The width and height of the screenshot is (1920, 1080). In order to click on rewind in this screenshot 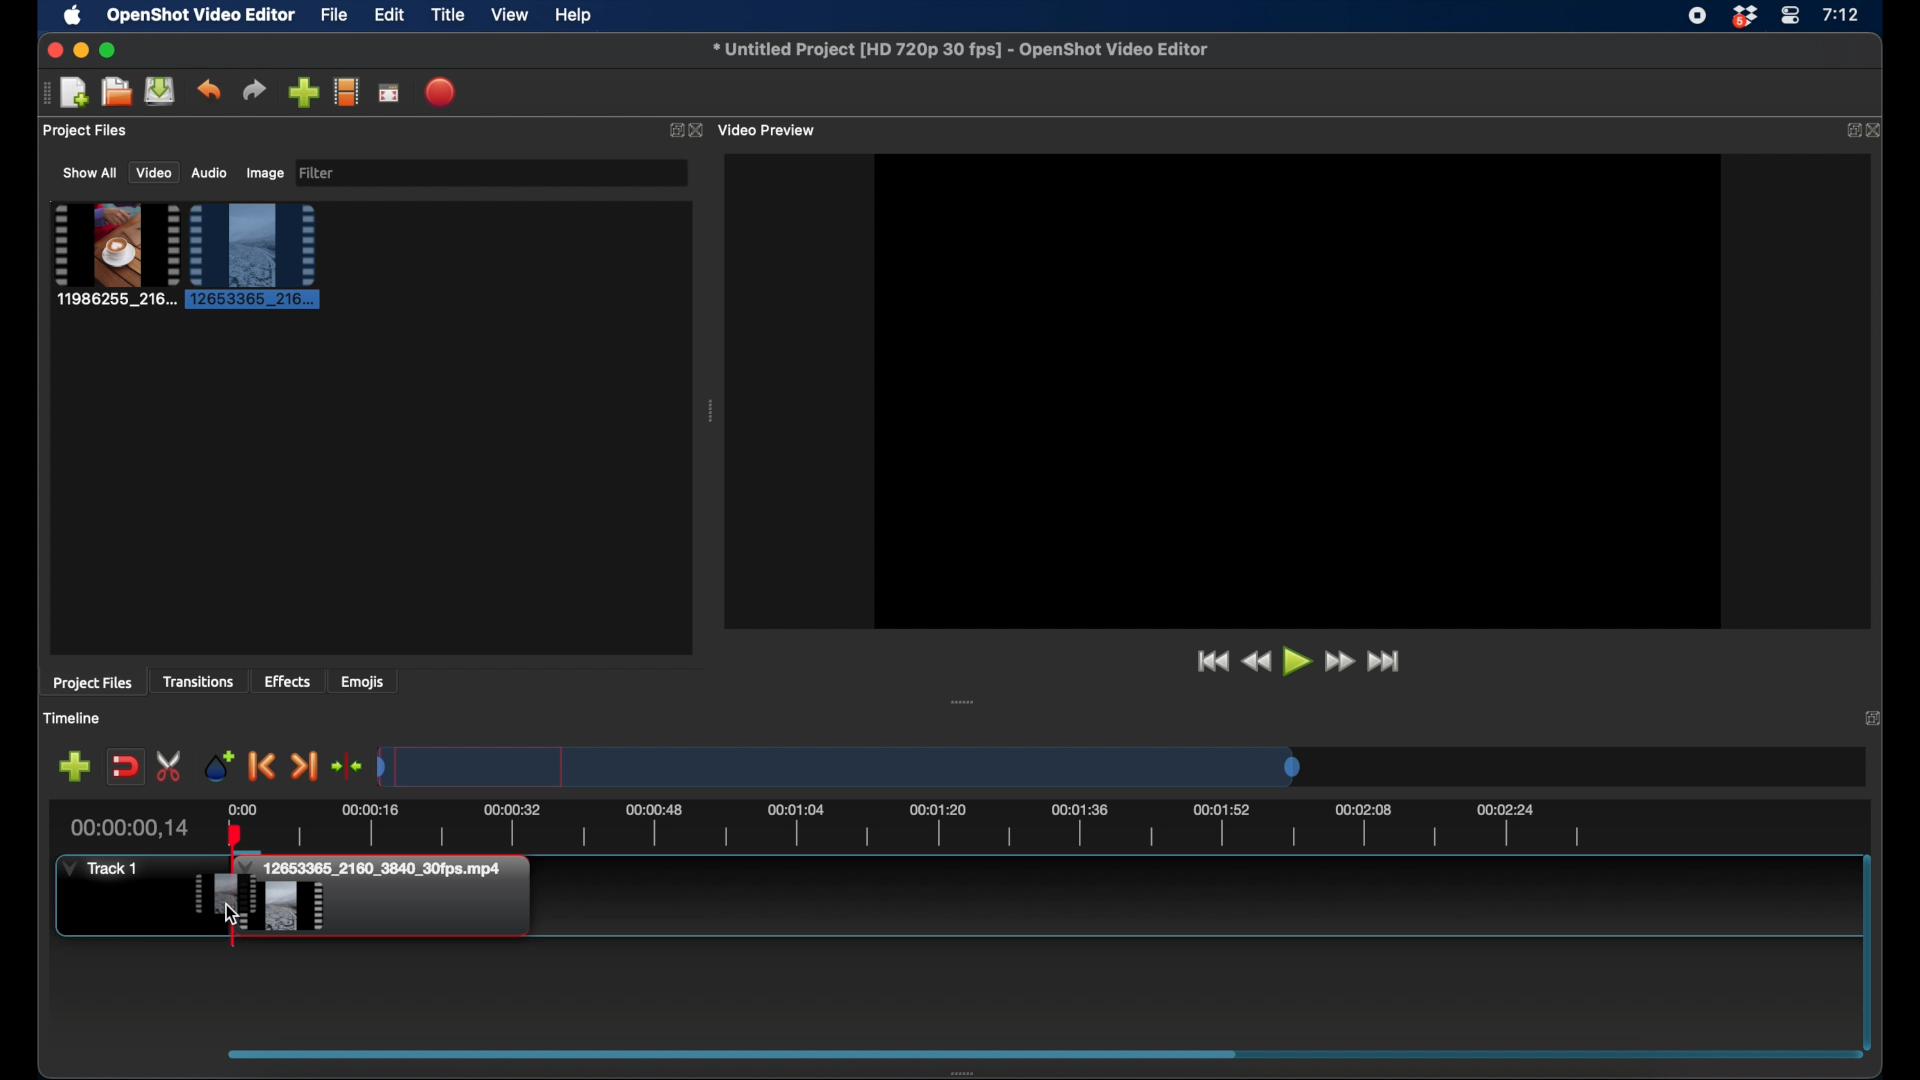, I will do `click(1258, 663)`.